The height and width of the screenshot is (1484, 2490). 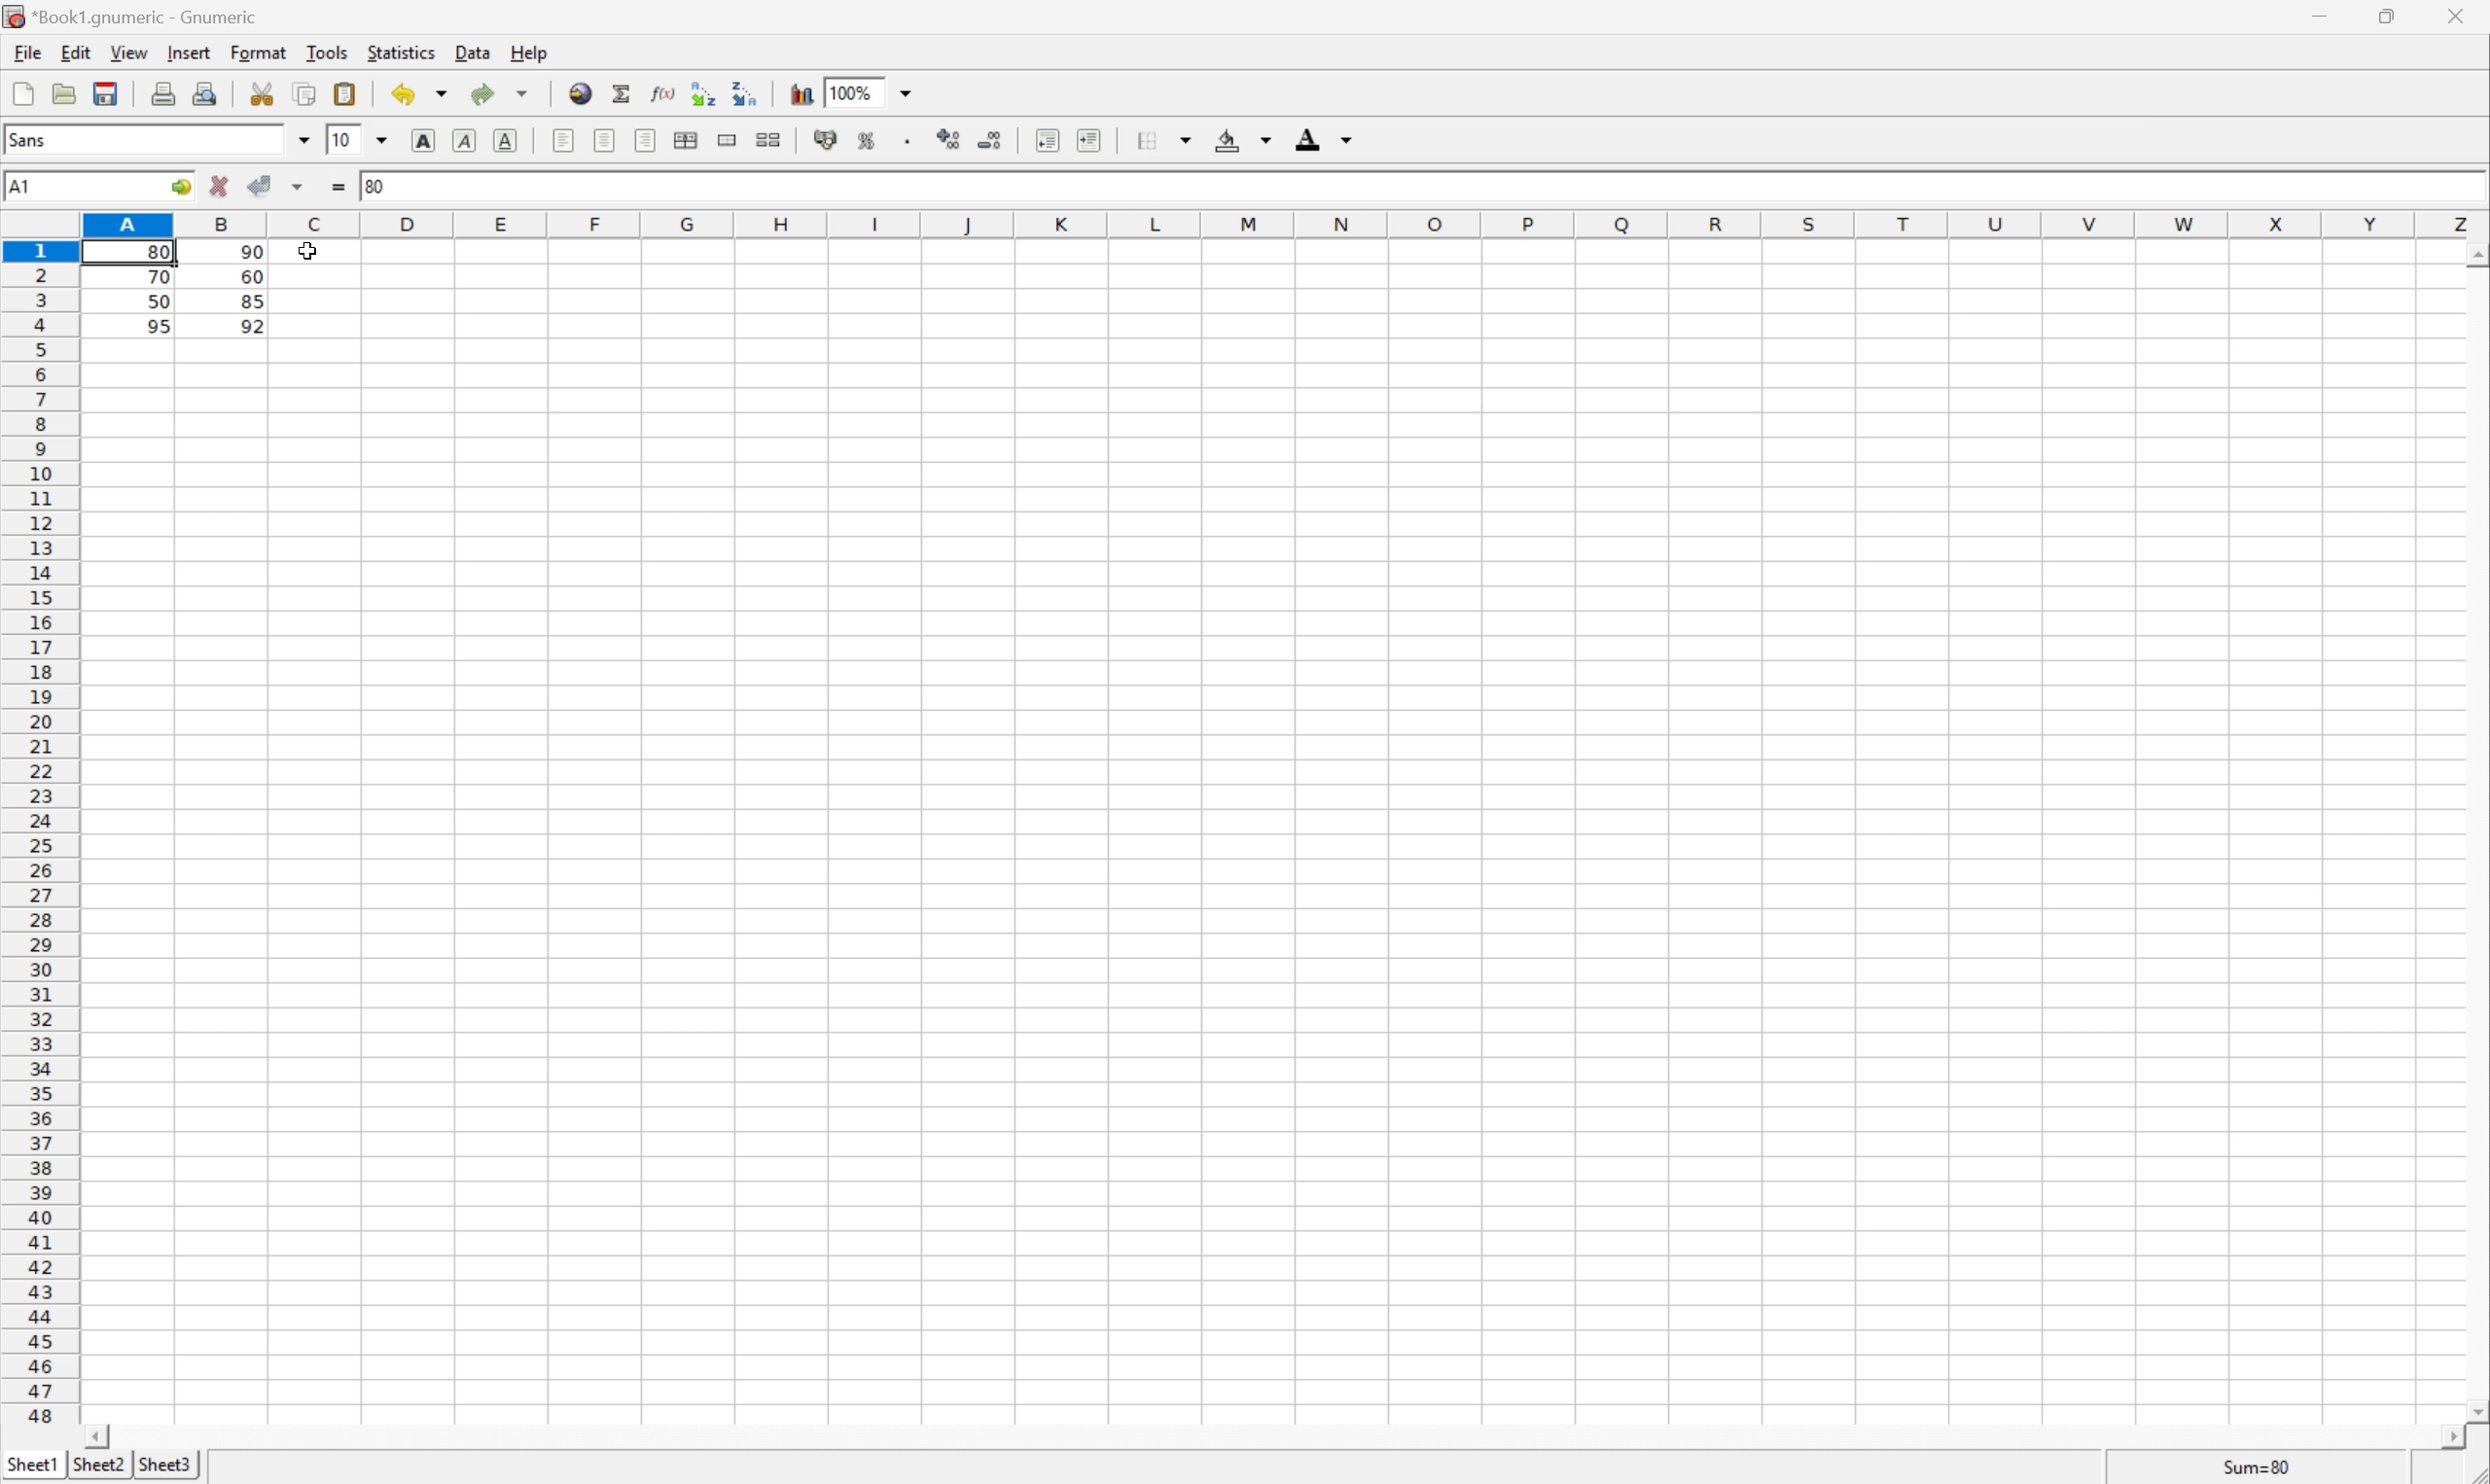 What do you see at coordinates (251, 276) in the screenshot?
I see `60` at bounding box center [251, 276].